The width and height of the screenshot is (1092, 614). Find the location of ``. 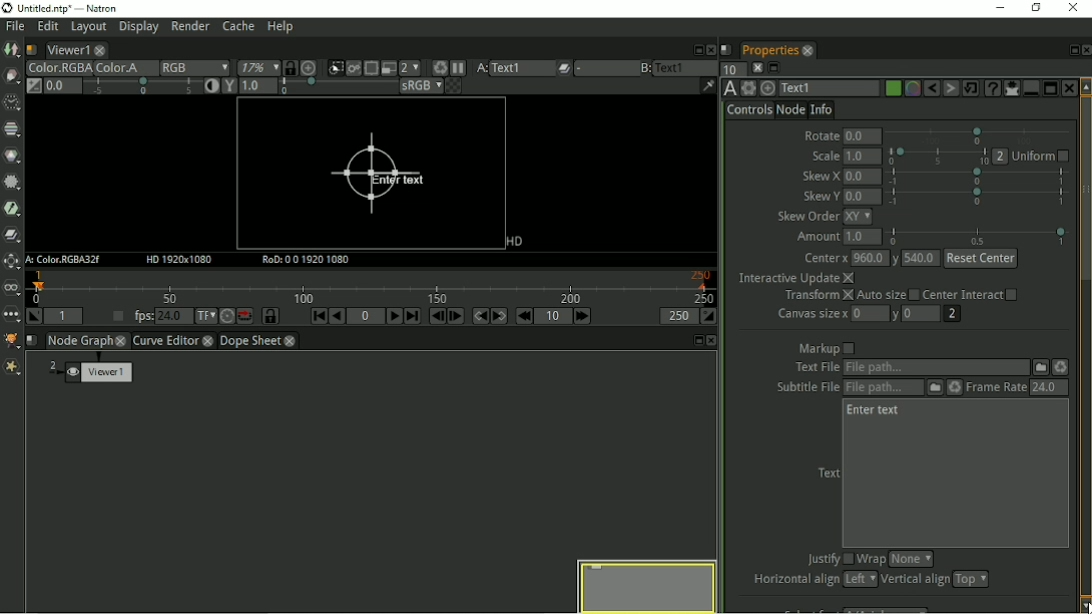

 is located at coordinates (13, 130).